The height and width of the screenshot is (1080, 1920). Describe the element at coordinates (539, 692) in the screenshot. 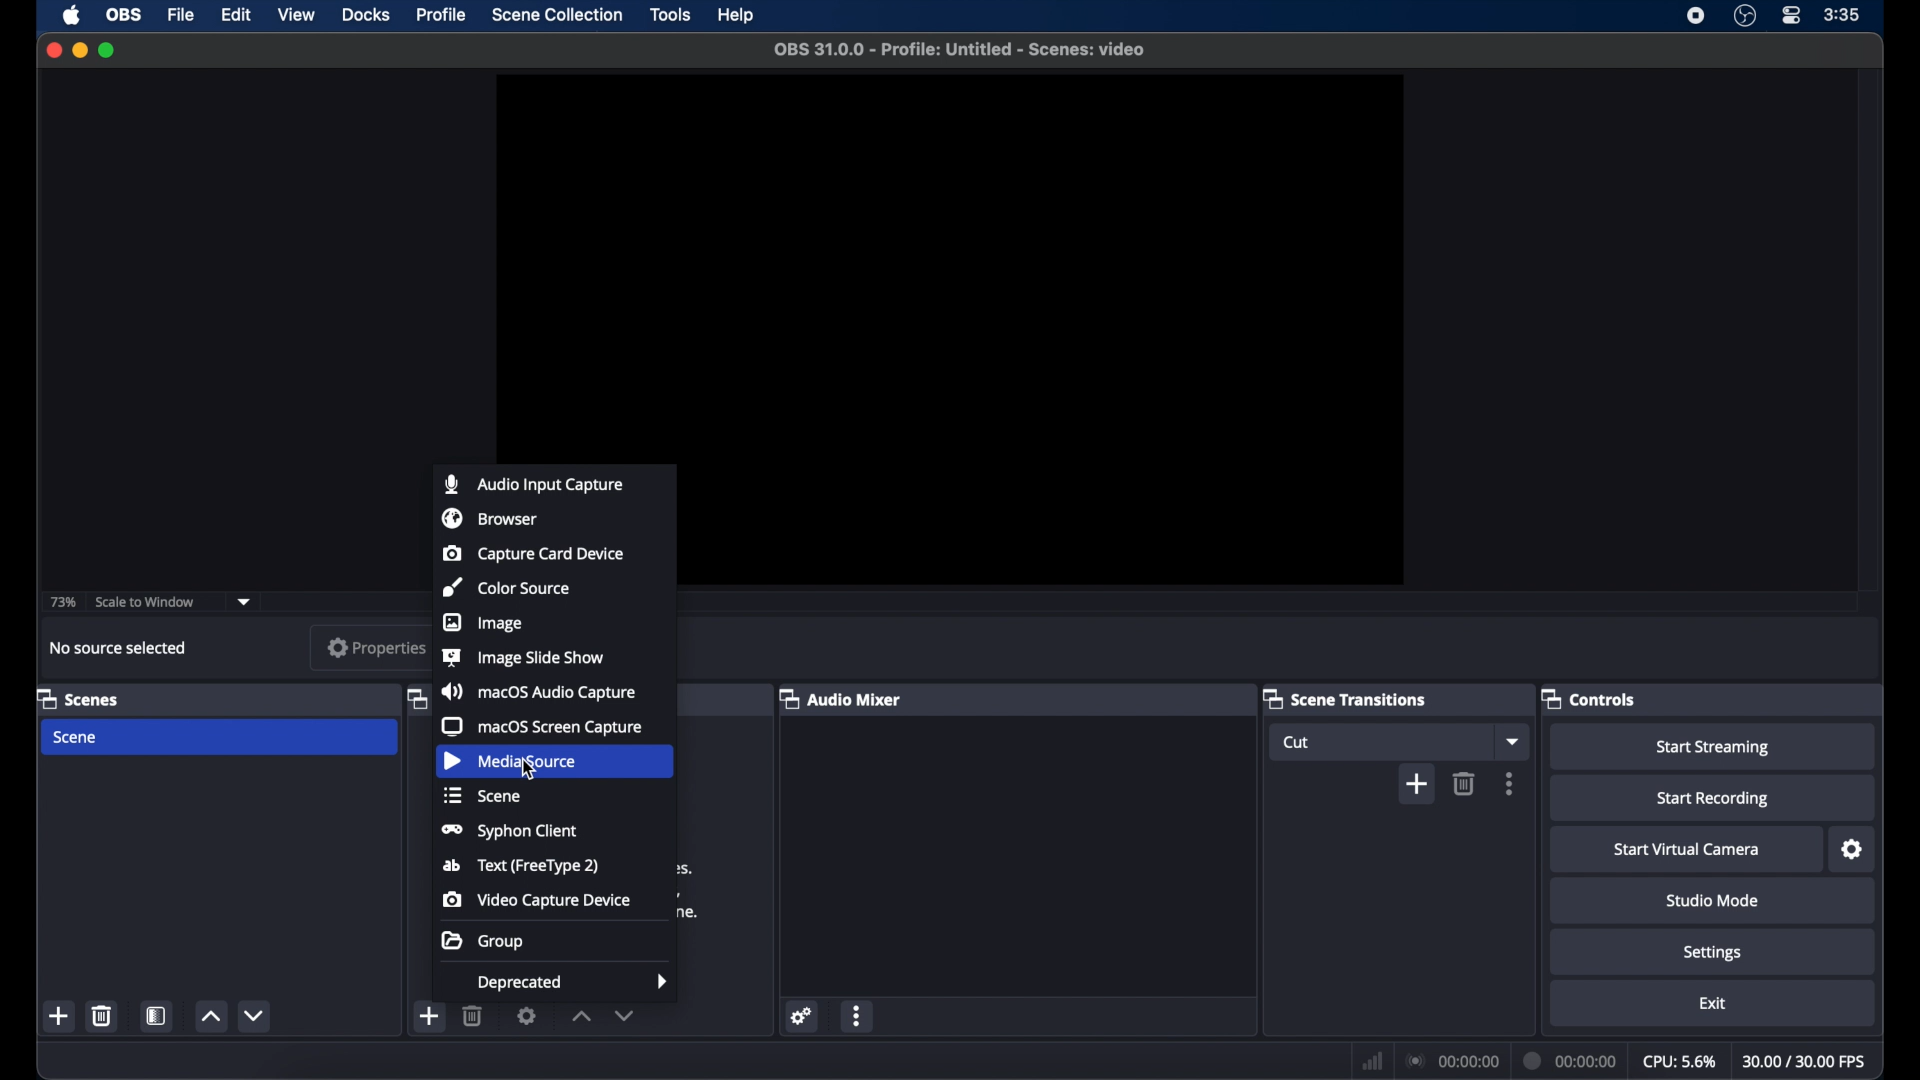

I see `macOS audio capture` at that location.